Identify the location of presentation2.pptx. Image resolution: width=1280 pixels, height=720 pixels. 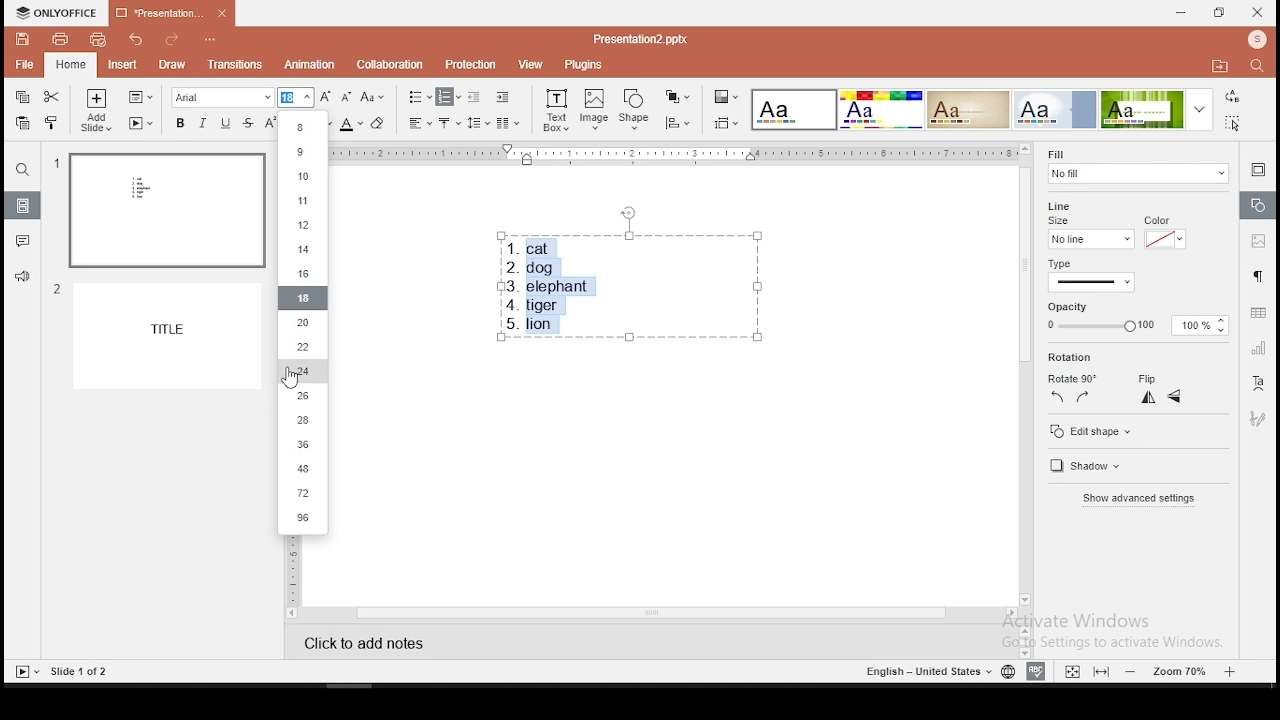
(641, 38).